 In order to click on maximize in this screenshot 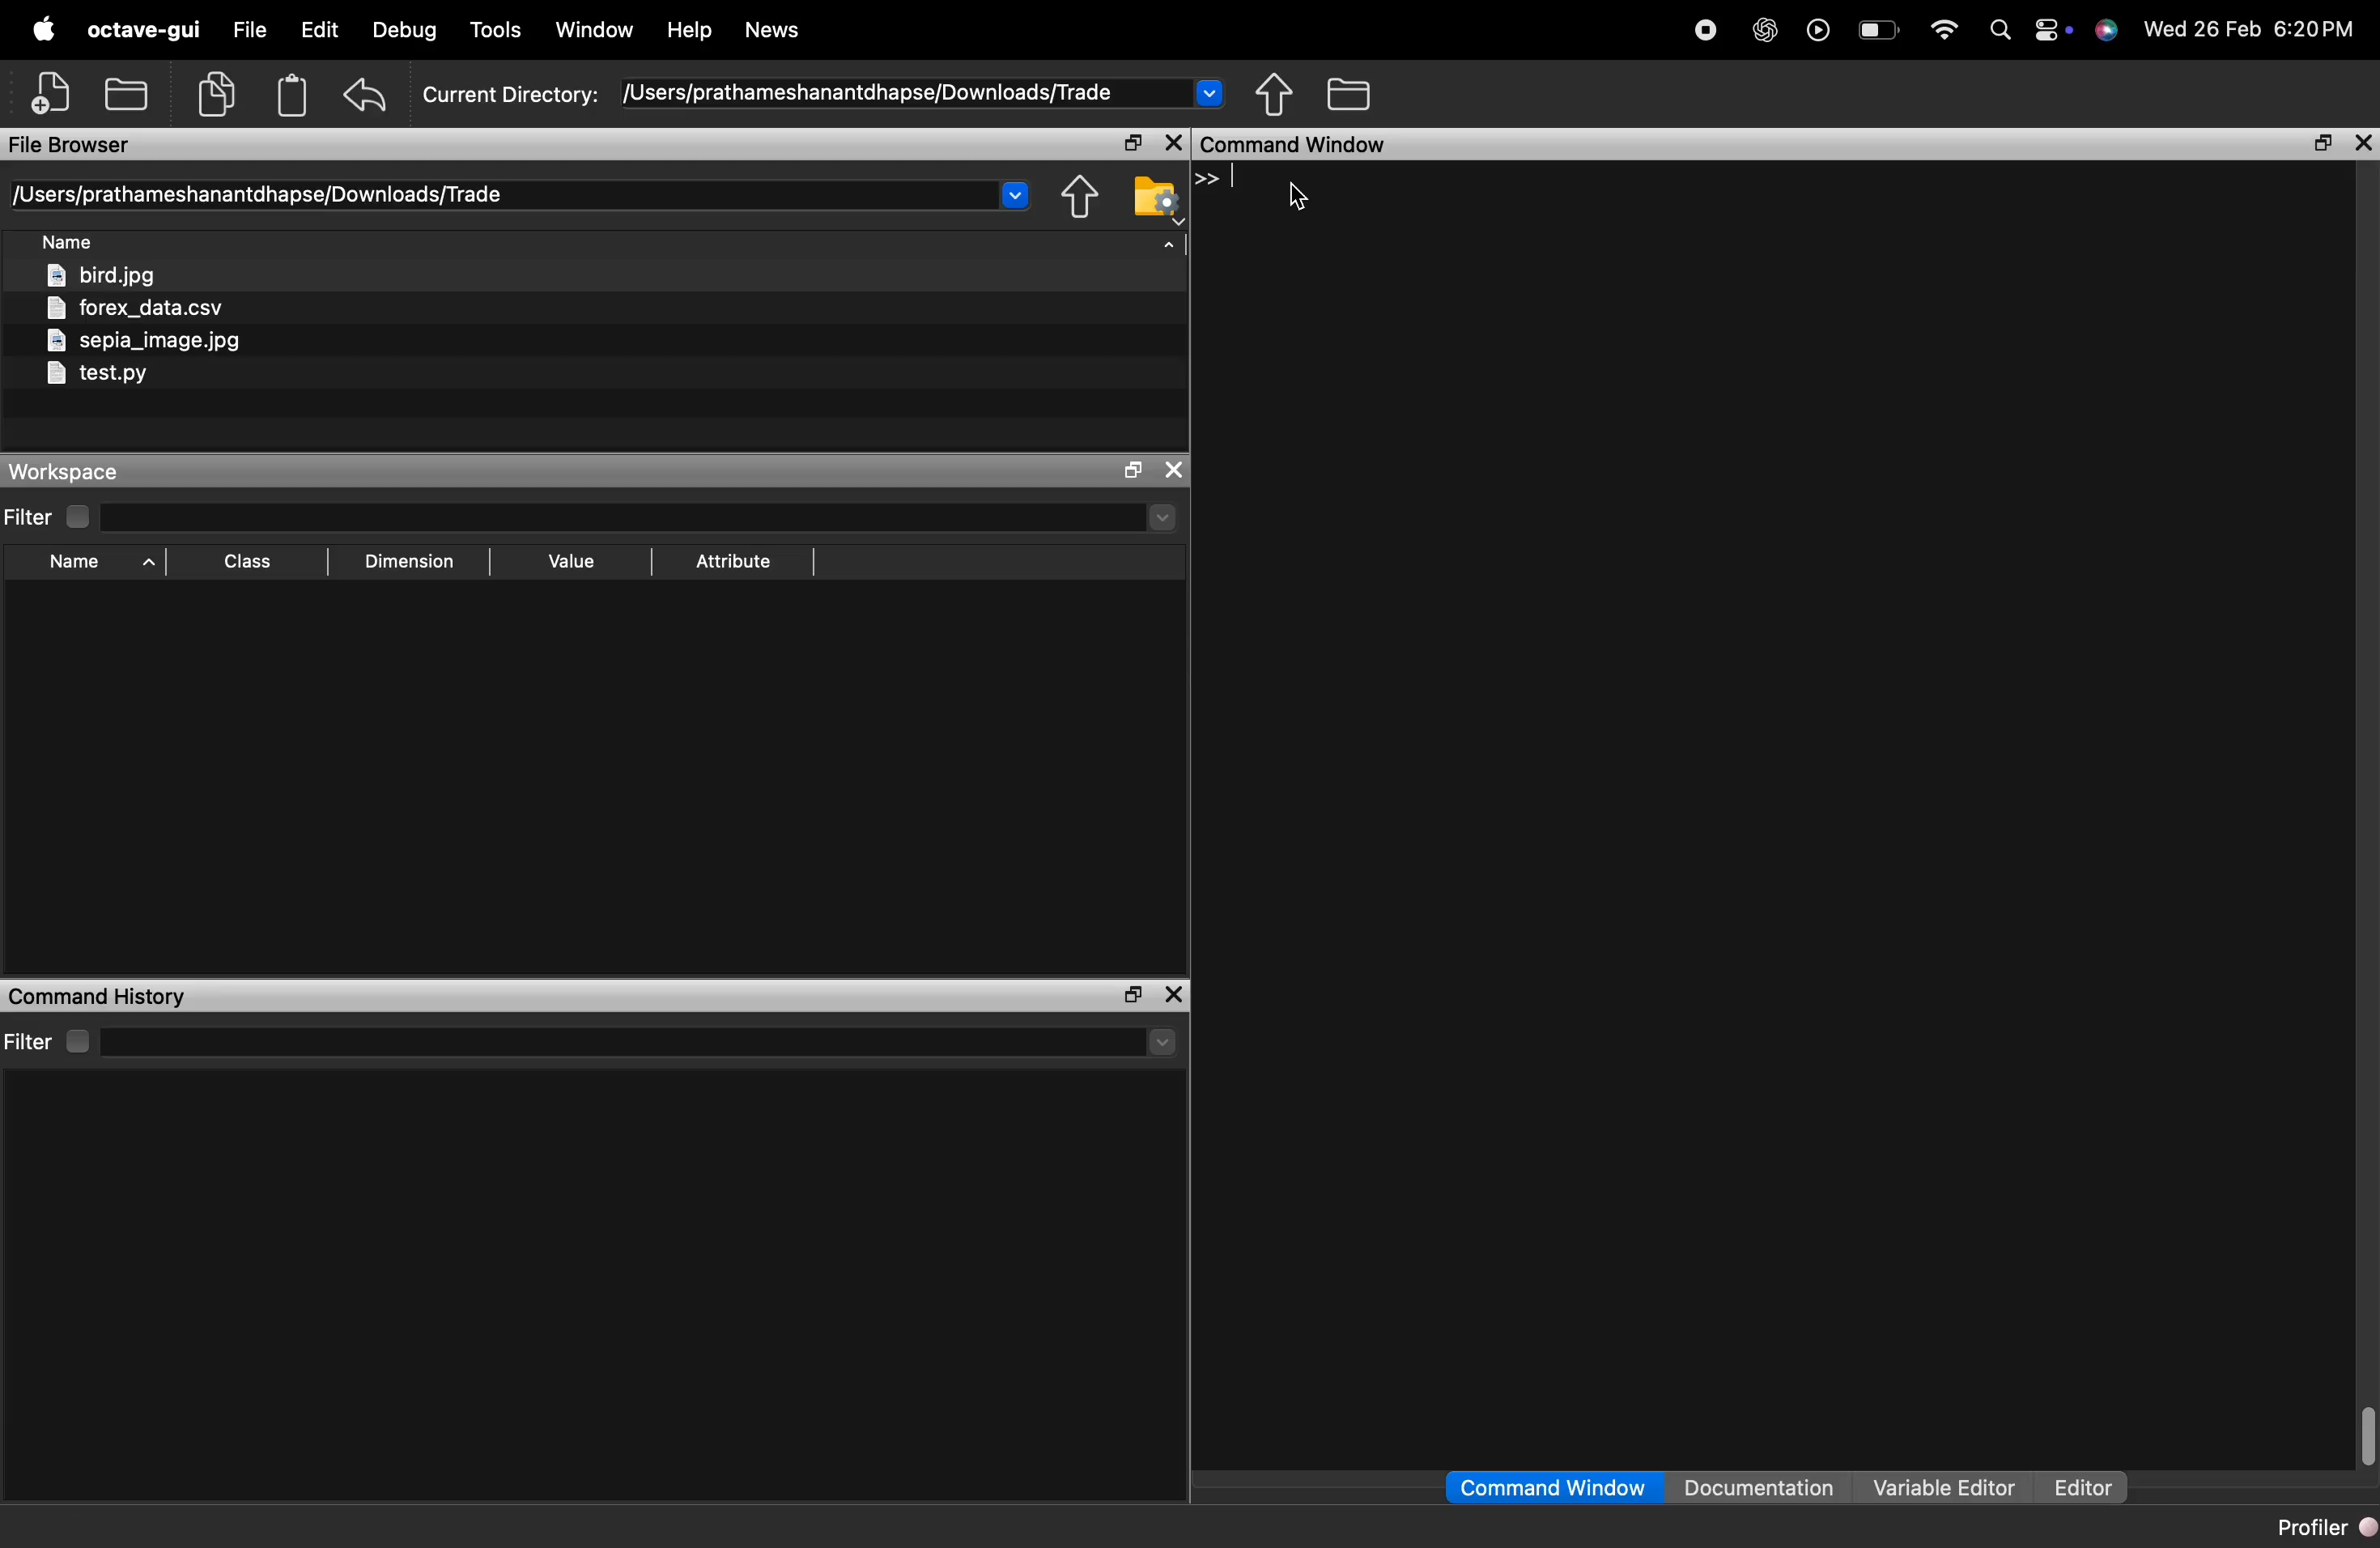, I will do `click(1129, 996)`.